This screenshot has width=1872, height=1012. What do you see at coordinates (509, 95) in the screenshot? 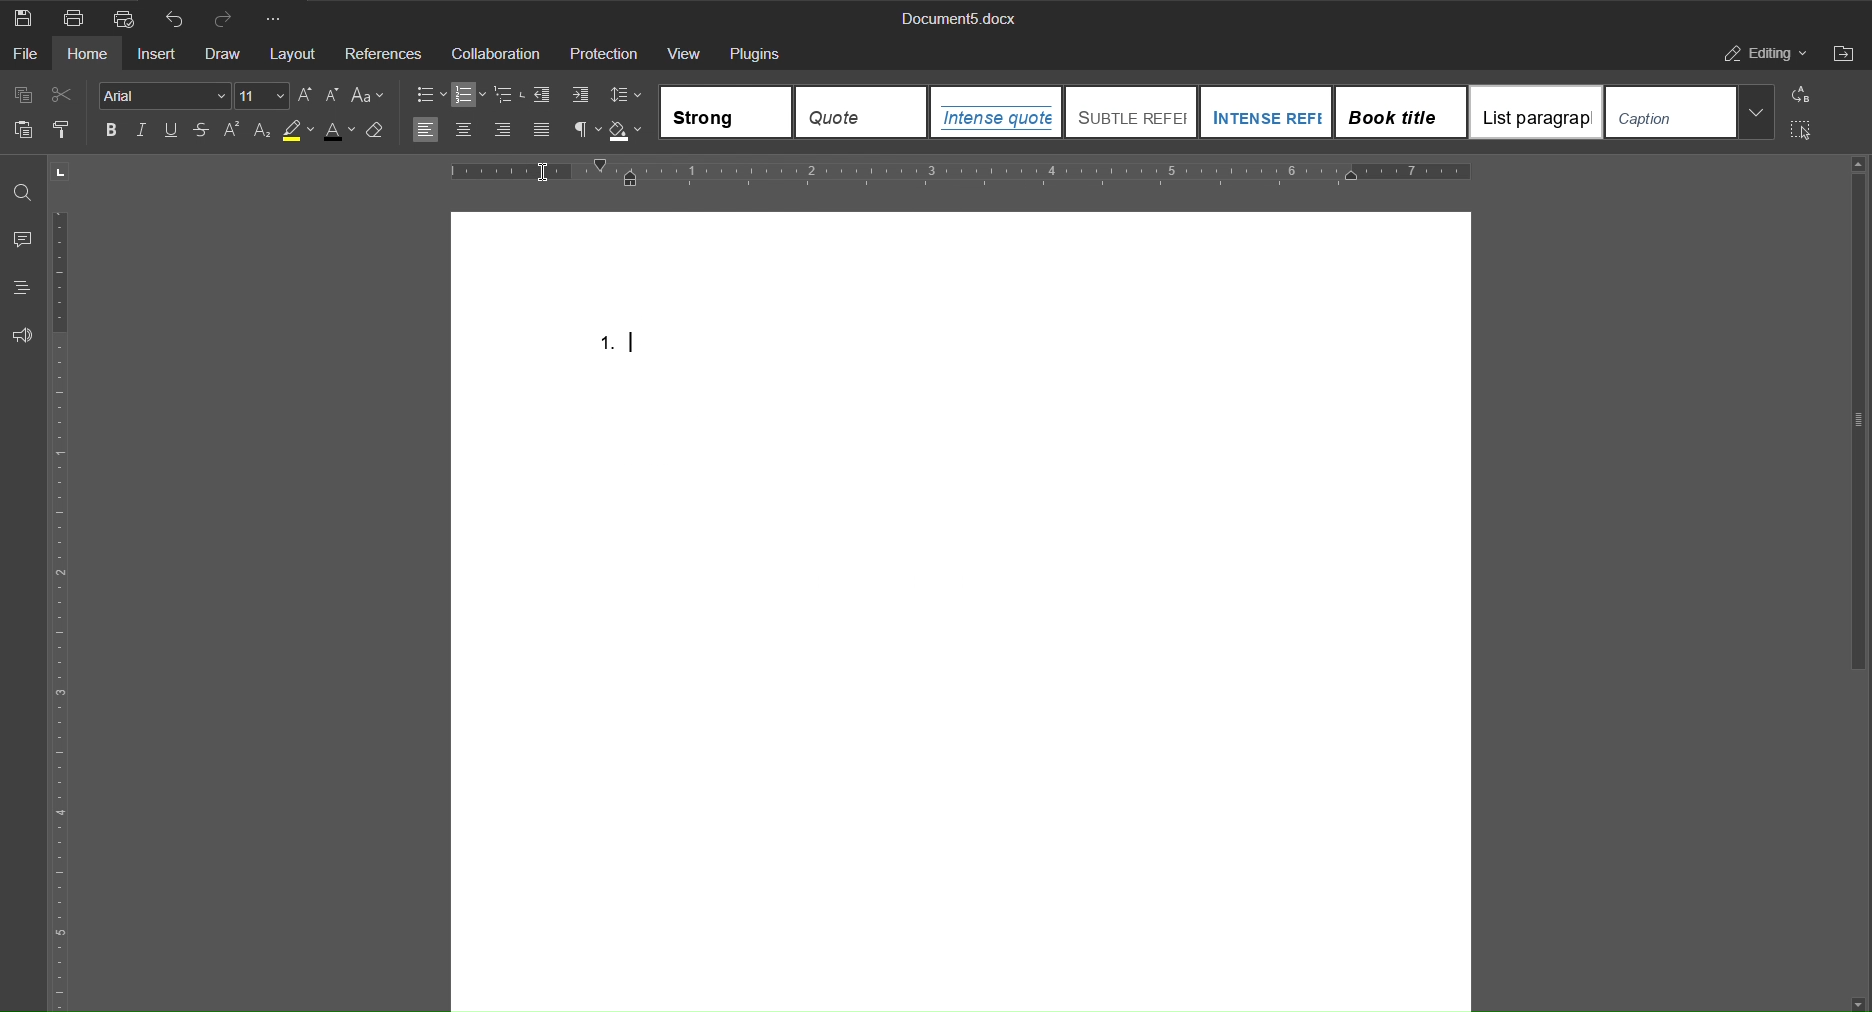
I see `Multilevel list` at bounding box center [509, 95].